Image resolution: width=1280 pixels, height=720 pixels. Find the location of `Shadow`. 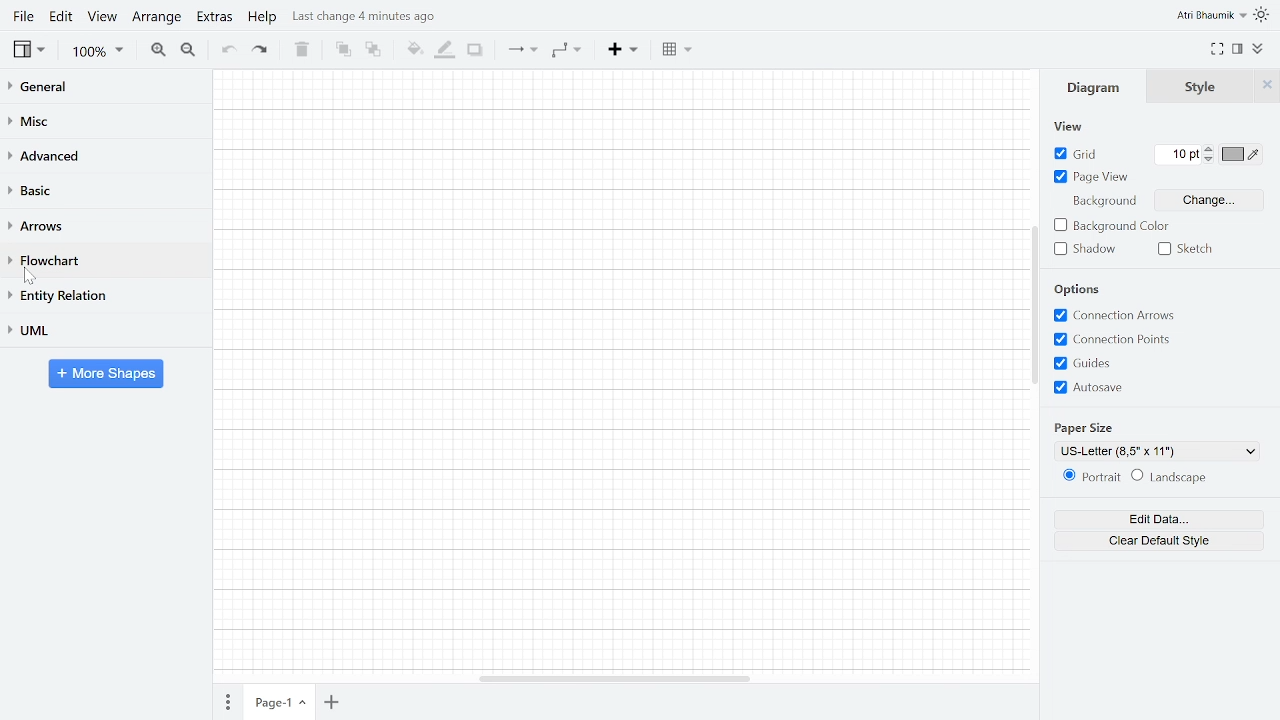

Shadow is located at coordinates (476, 51).